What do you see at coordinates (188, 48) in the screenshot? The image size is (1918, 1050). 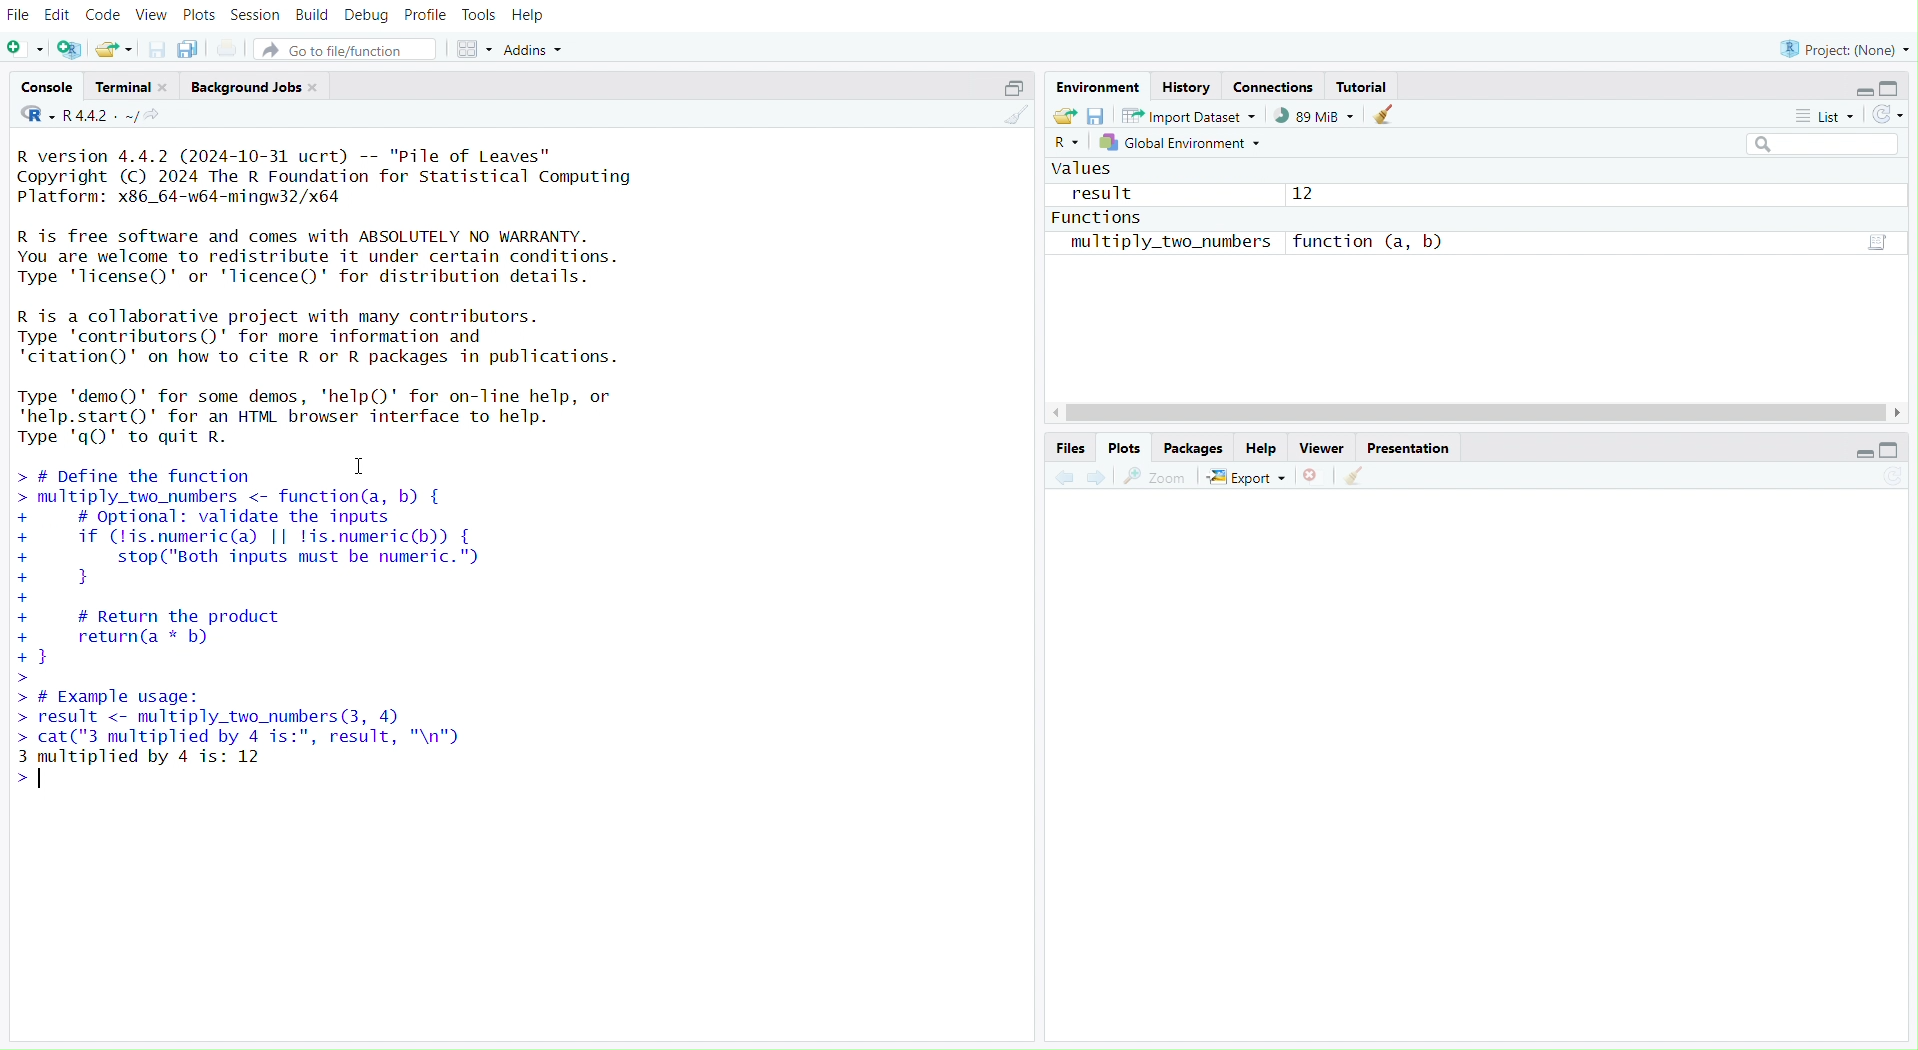 I see `Save all open documents (Ctrl + Alt + S)` at bounding box center [188, 48].